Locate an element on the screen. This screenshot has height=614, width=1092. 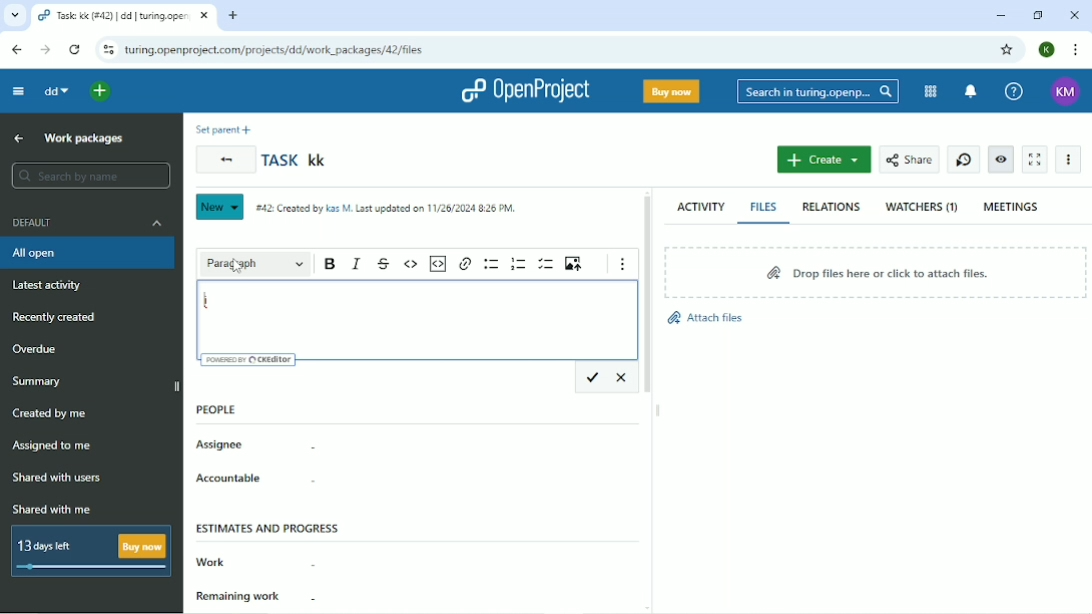
Bulleted list is located at coordinates (491, 263).